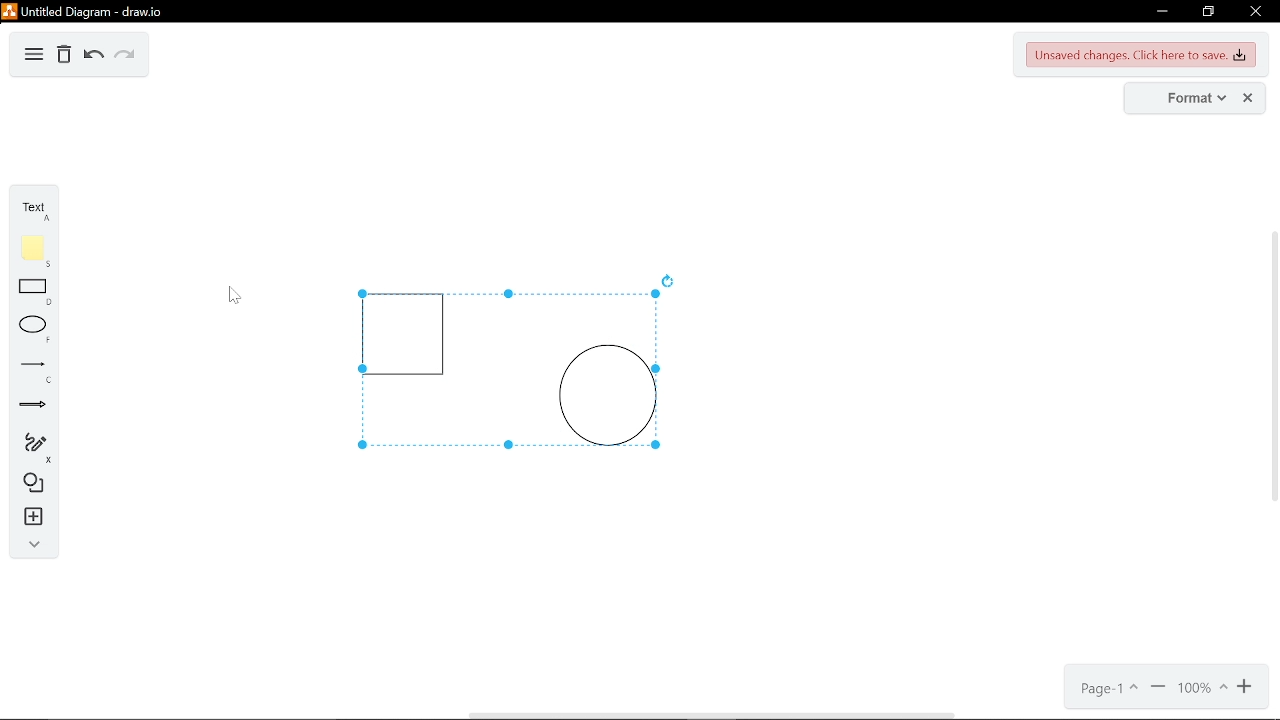  I want to click on rotate diagram, so click(669, 280).